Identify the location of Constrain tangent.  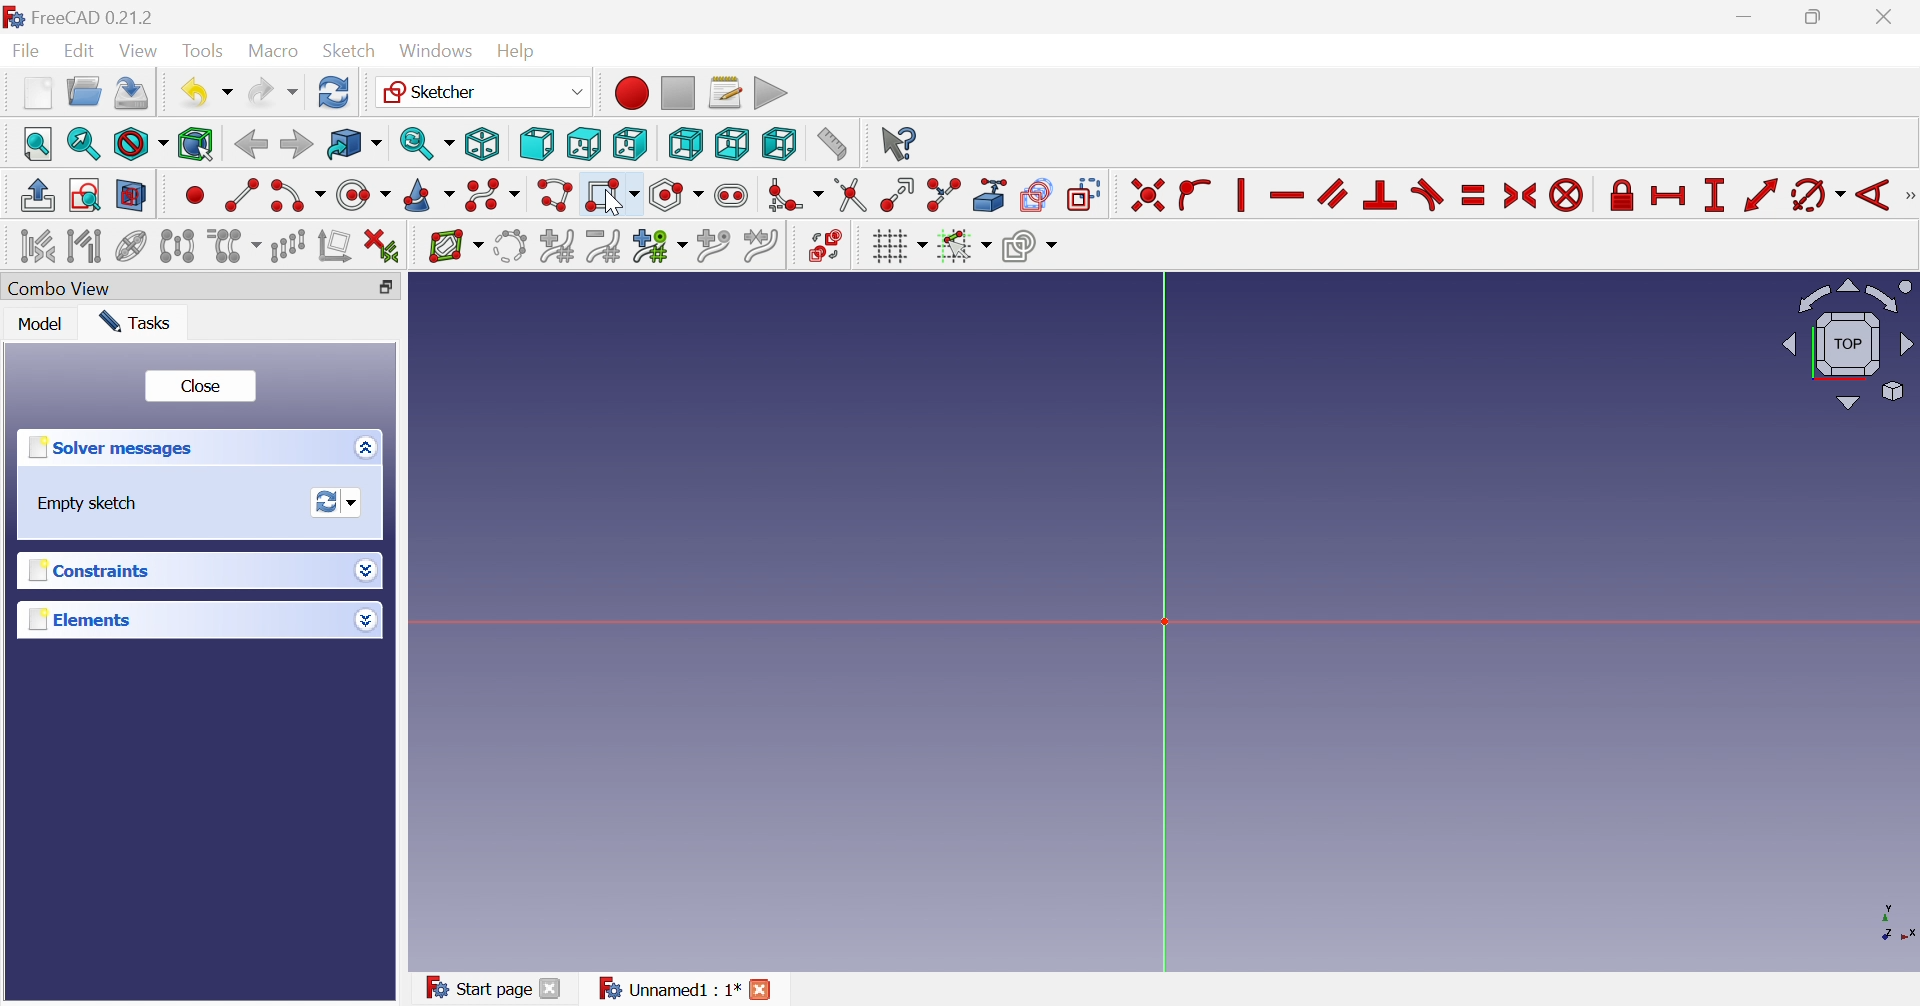
(1430, 194).